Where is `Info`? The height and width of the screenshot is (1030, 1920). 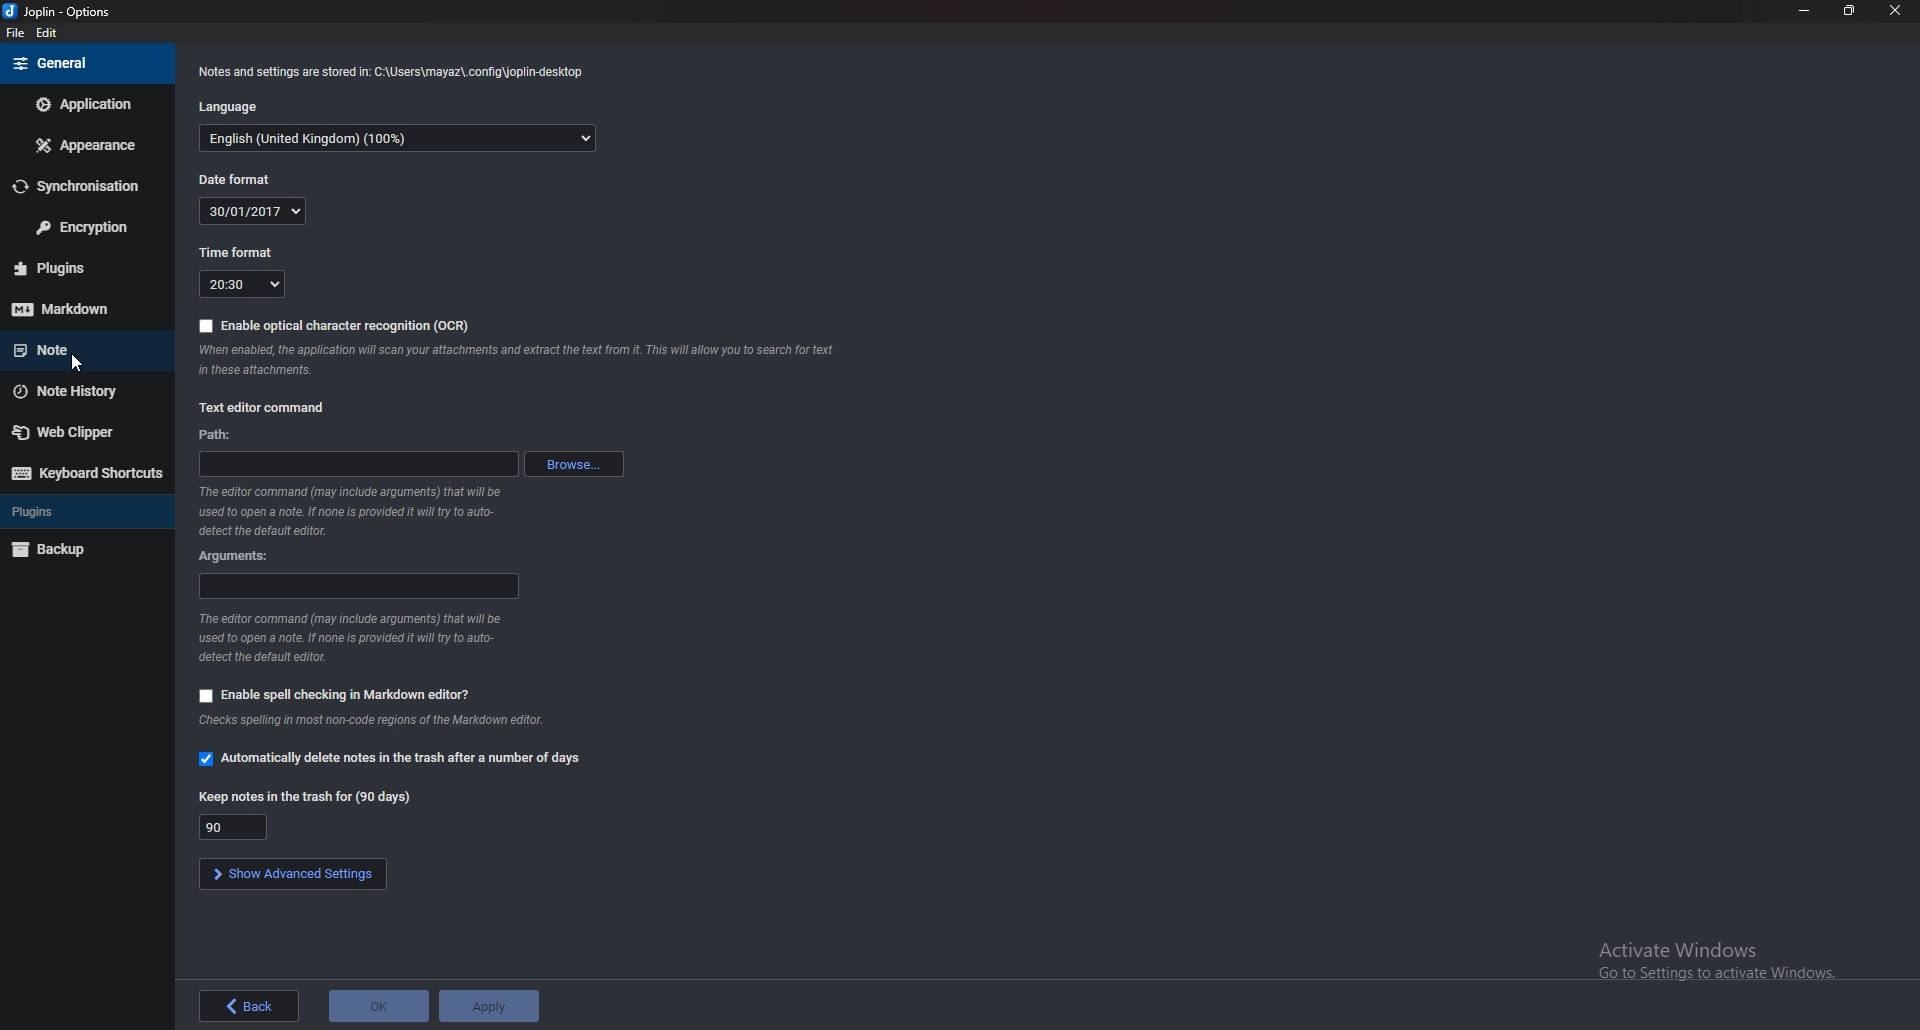
Info is located at coordinates (360, 511).